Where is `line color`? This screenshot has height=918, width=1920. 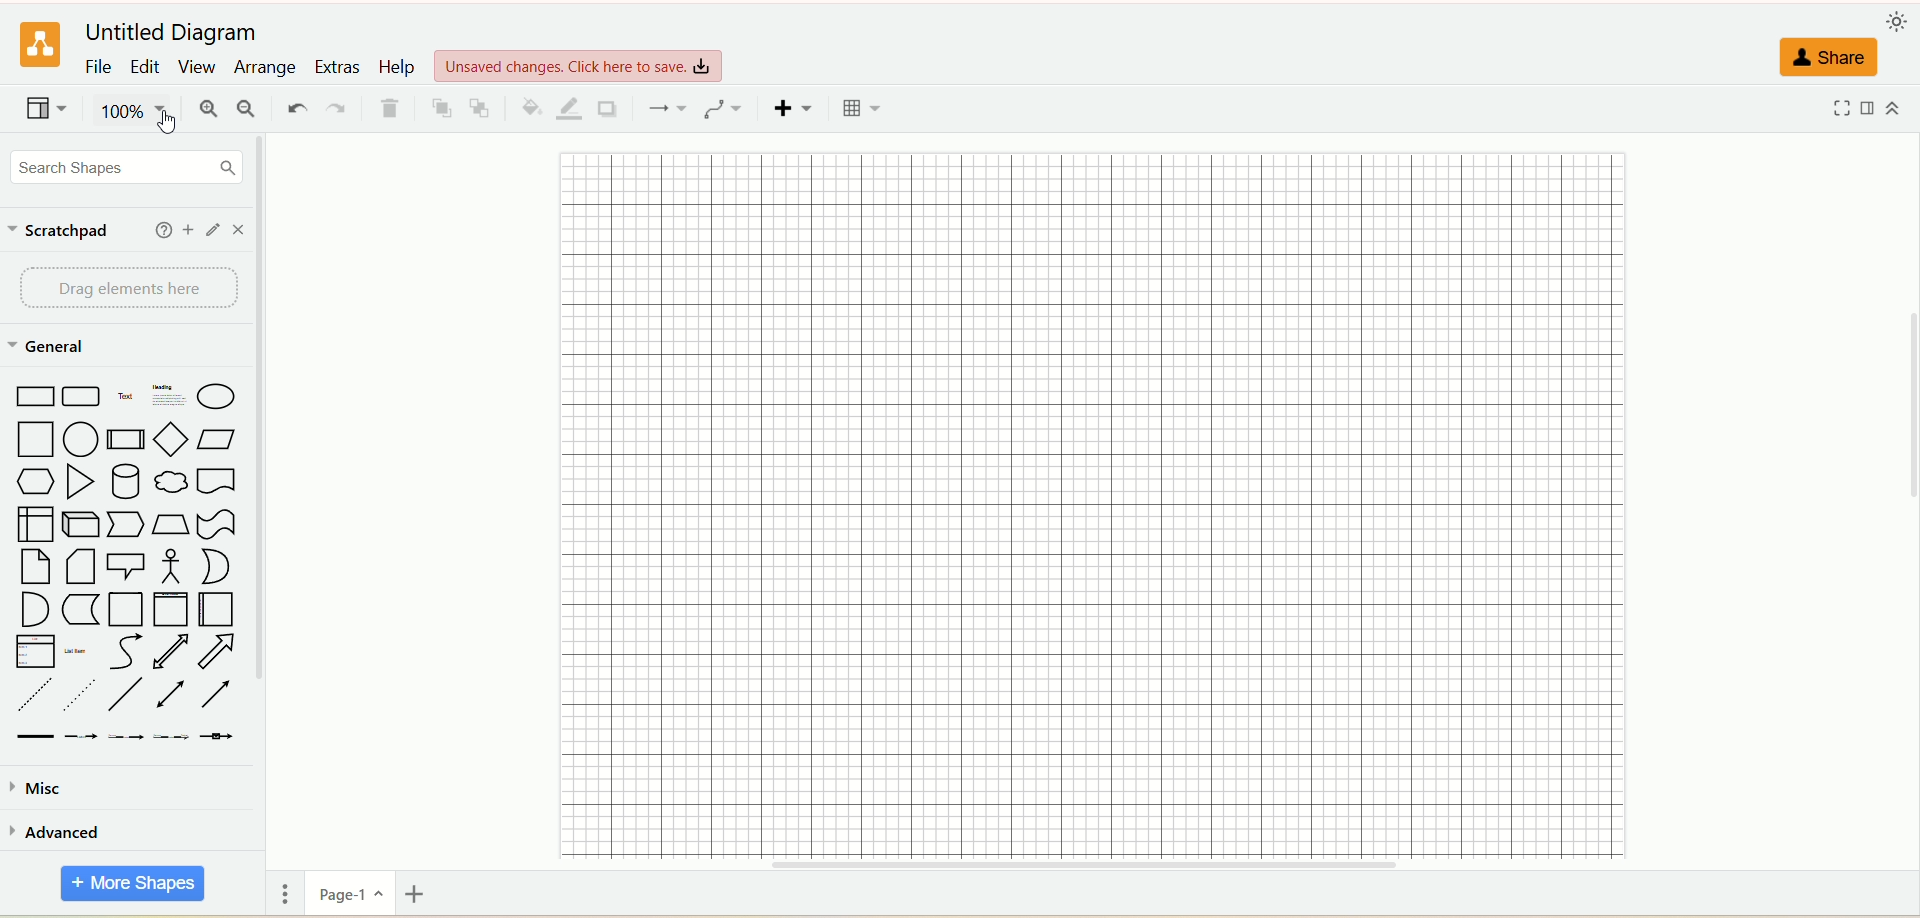 line color is located at coordinates (571, 109).